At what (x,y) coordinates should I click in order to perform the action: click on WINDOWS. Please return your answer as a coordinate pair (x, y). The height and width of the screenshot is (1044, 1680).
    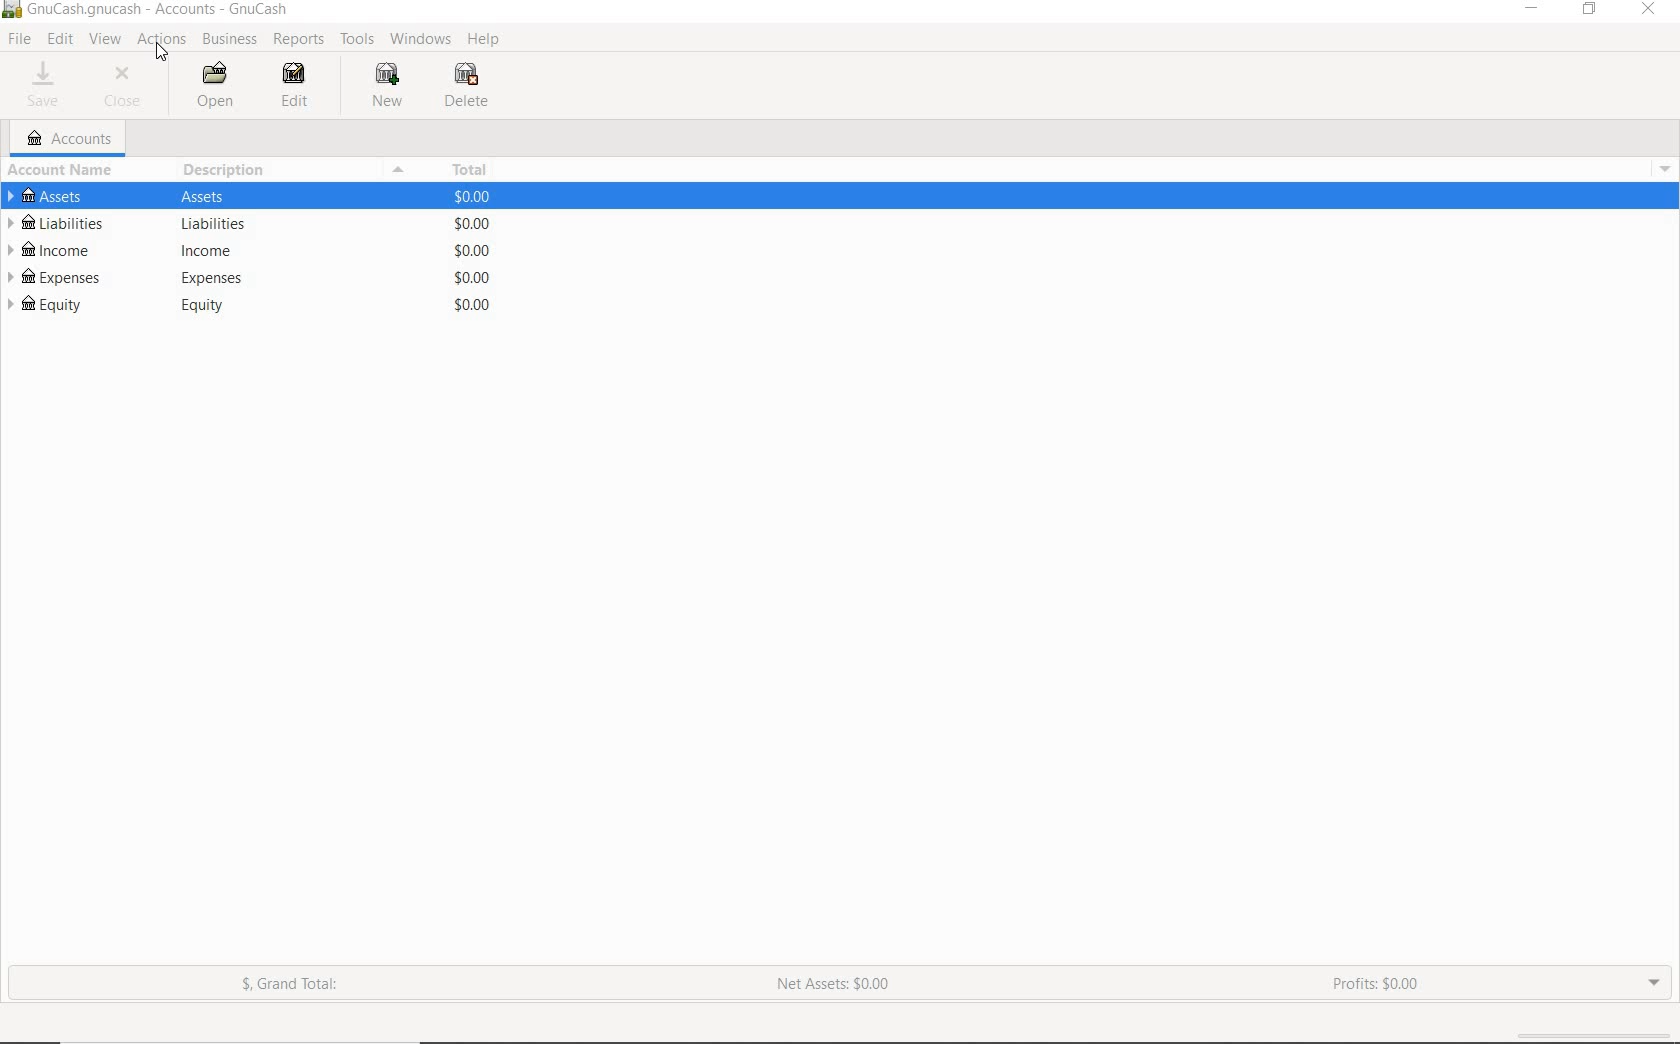
    Looking at the image, I should click on (418, 39).